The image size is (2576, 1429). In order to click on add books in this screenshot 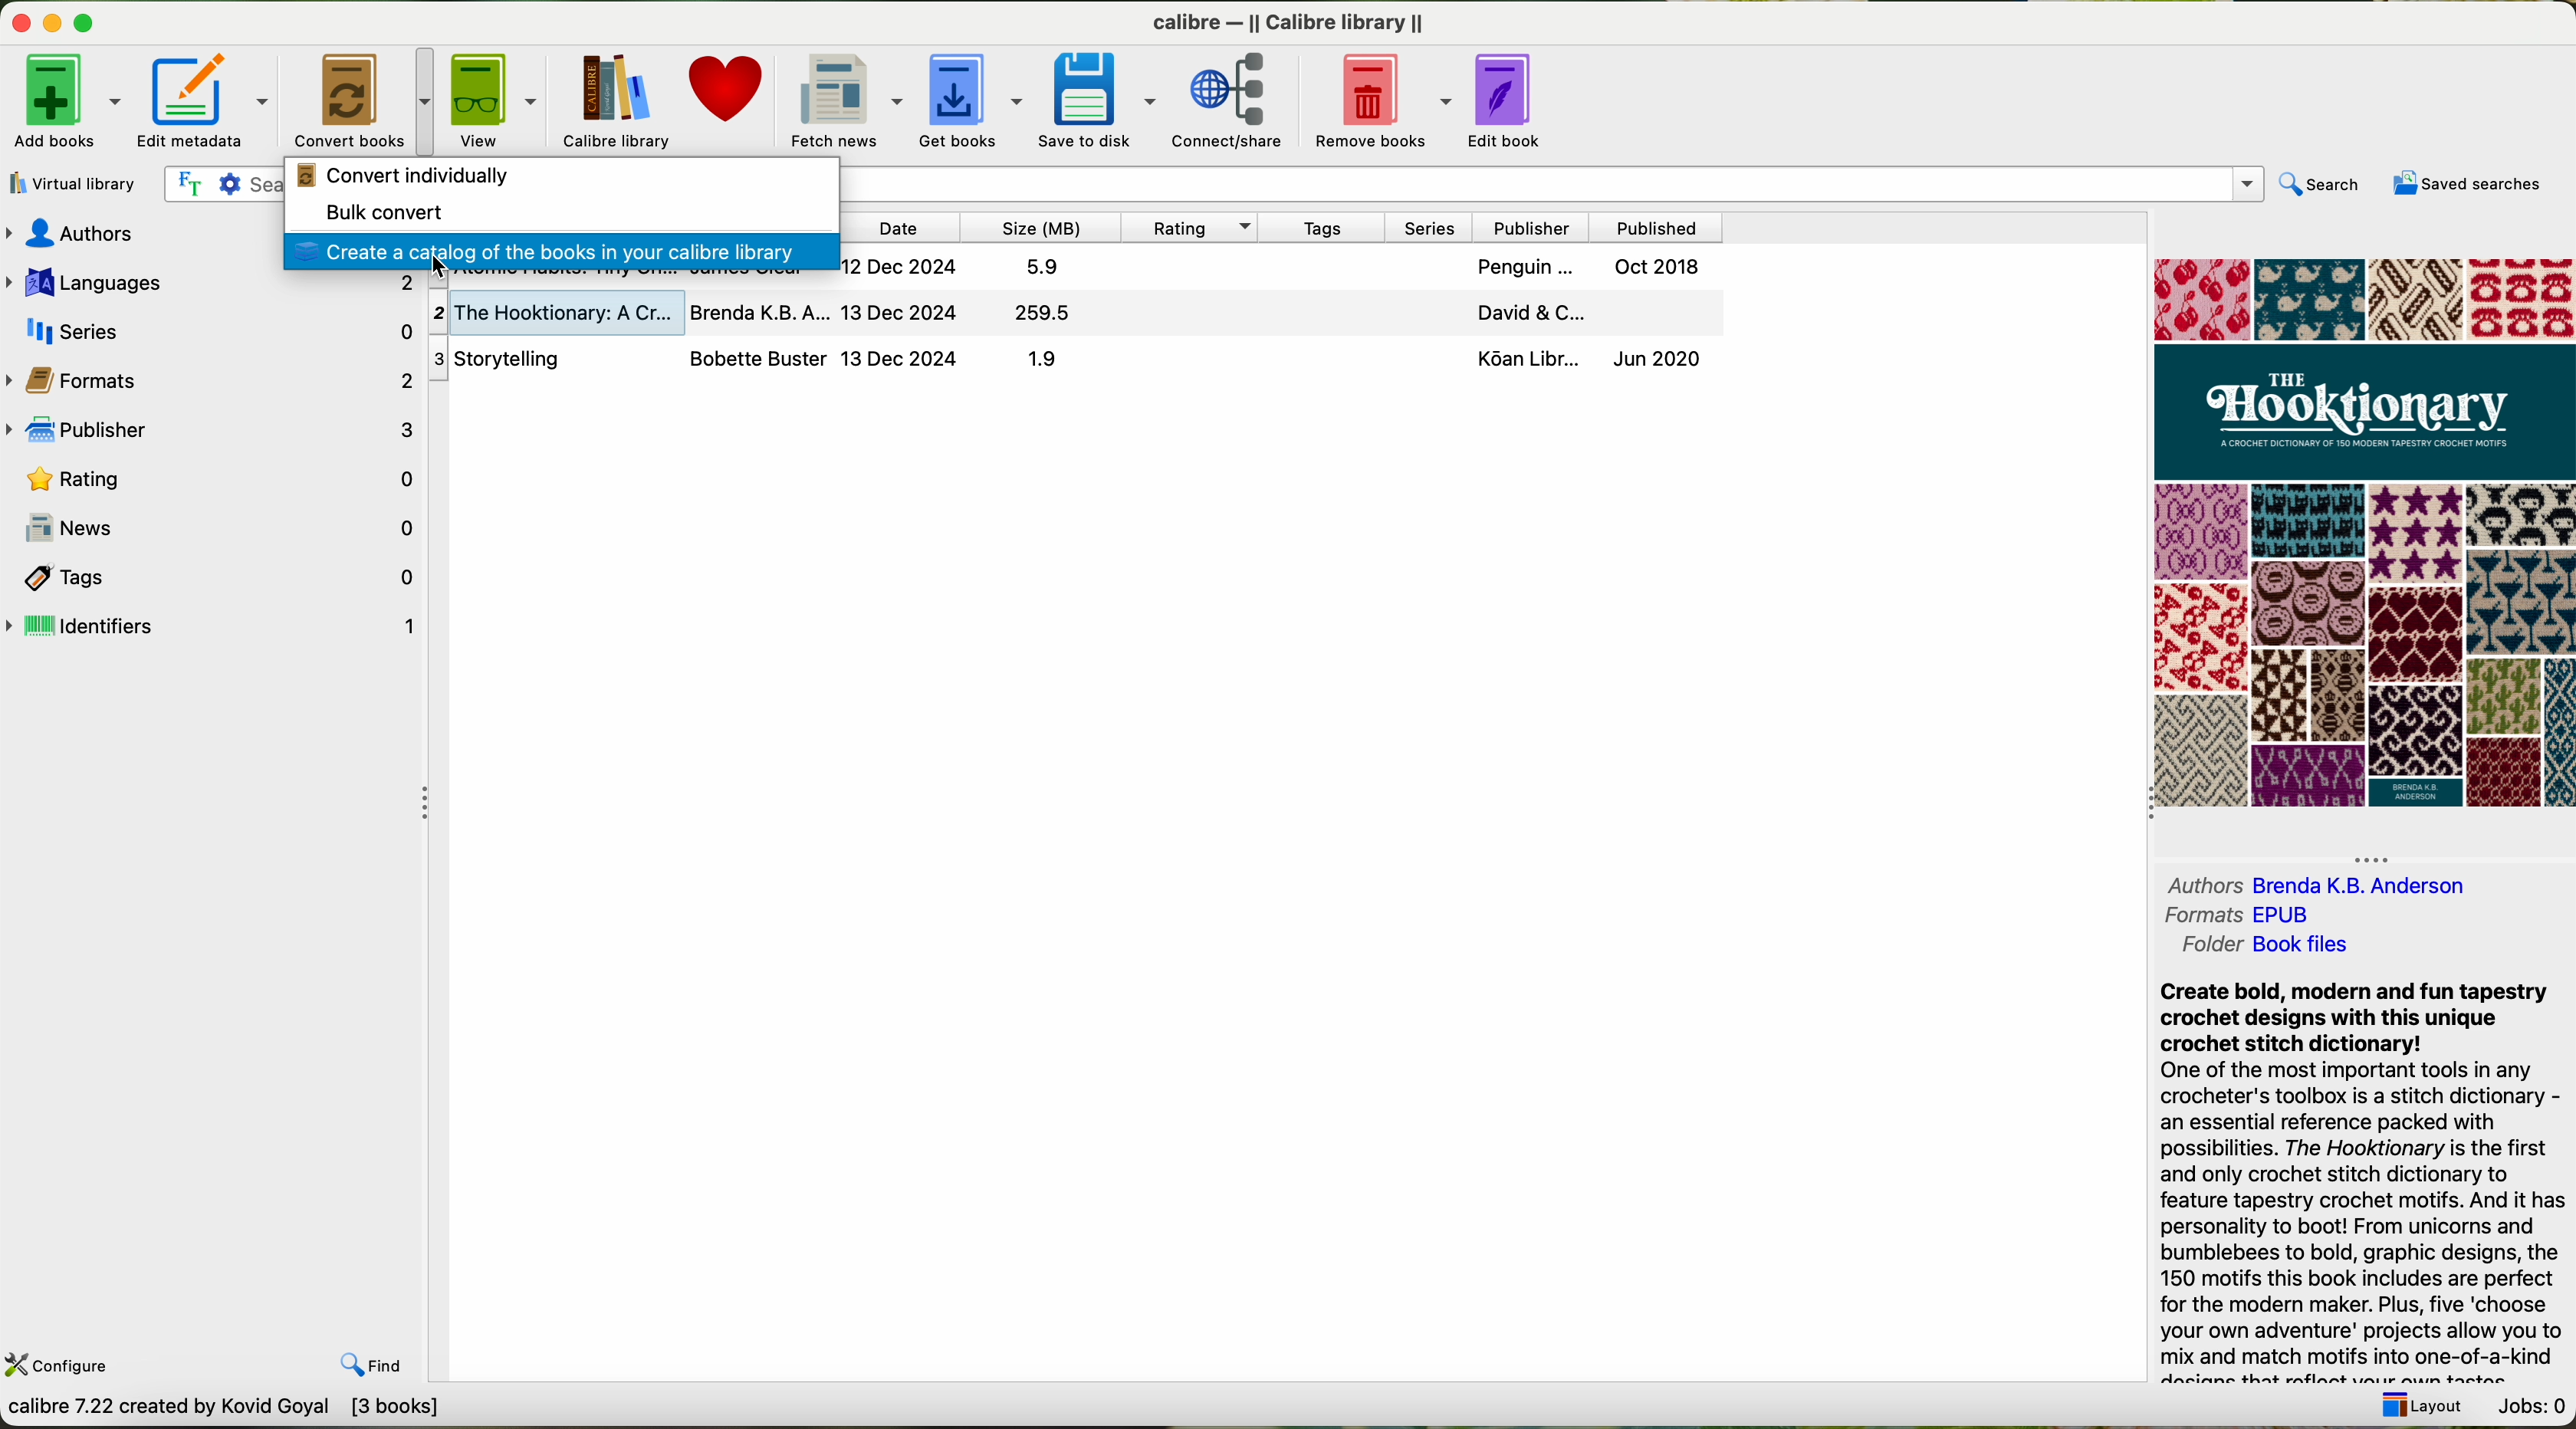, I will do `click(66, 102)`.